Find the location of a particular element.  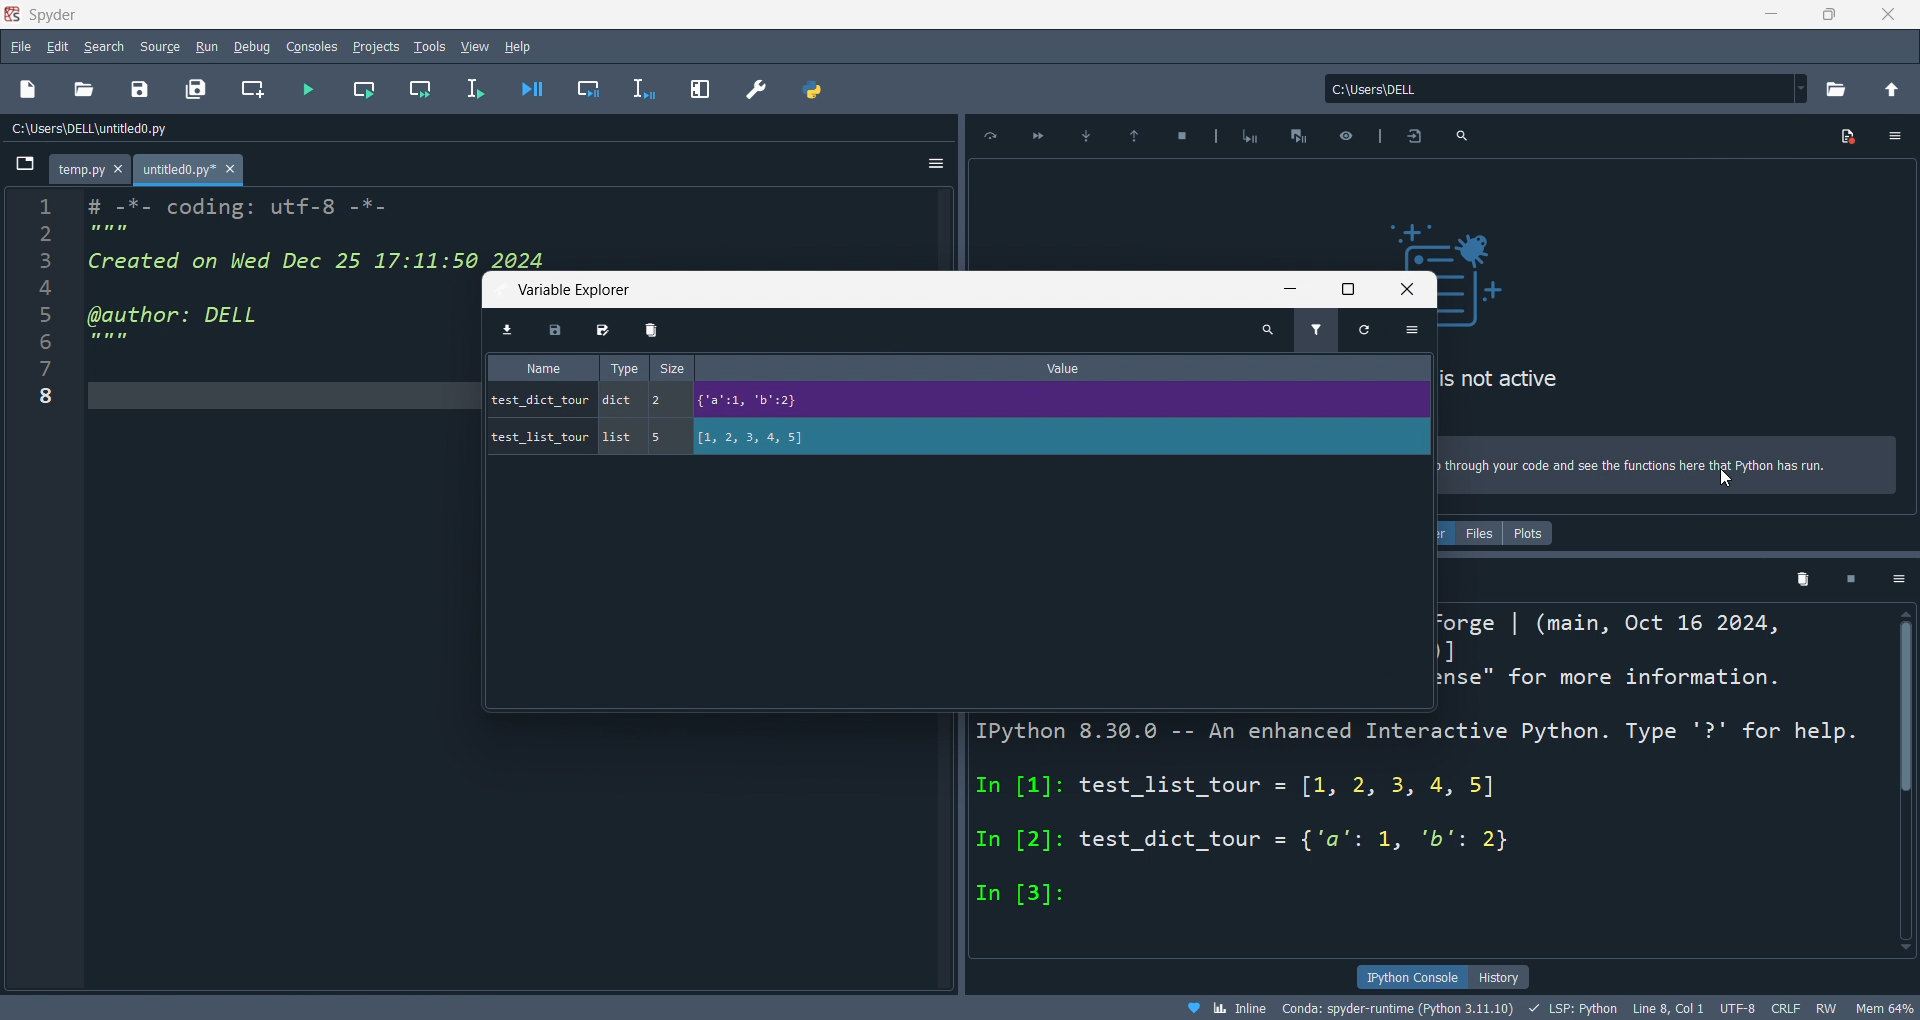

project is located at coordinates (380, 46).